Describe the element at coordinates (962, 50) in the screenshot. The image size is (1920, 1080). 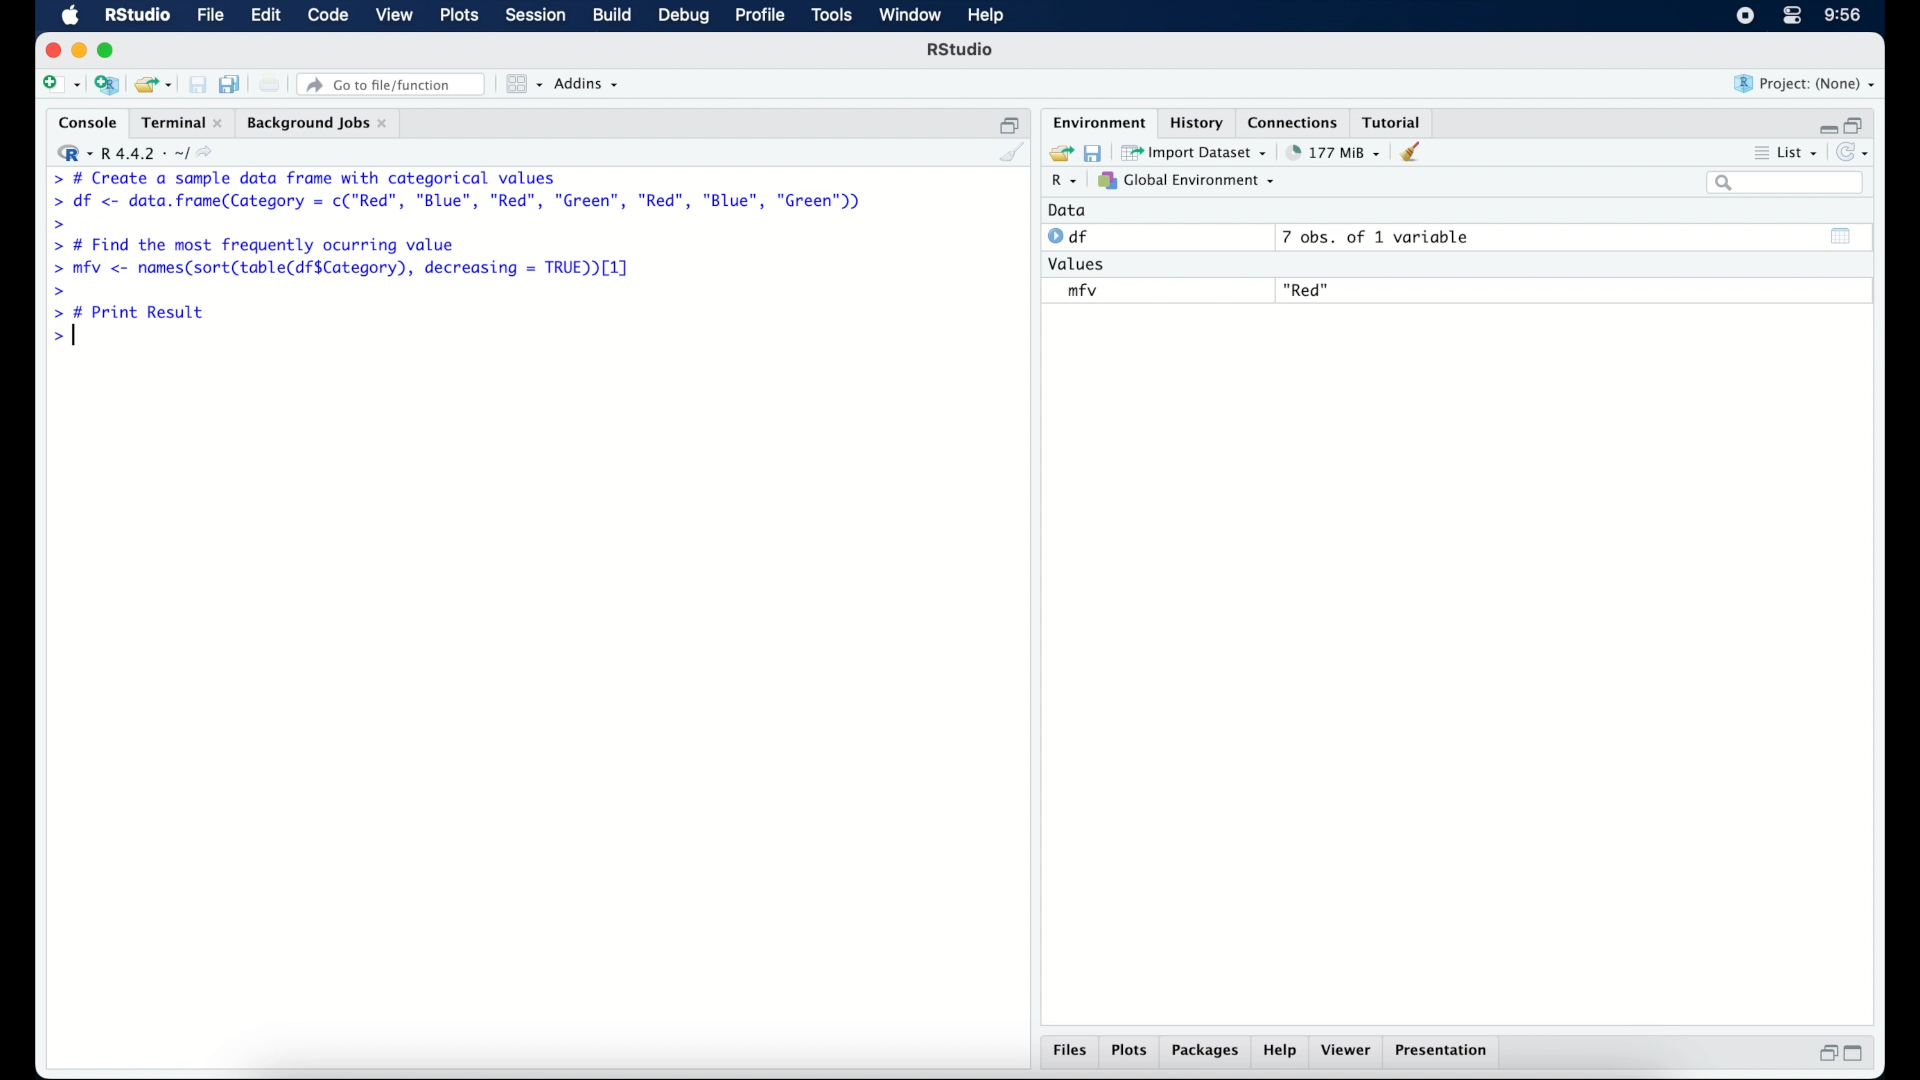
I see `R Studio` at that location.